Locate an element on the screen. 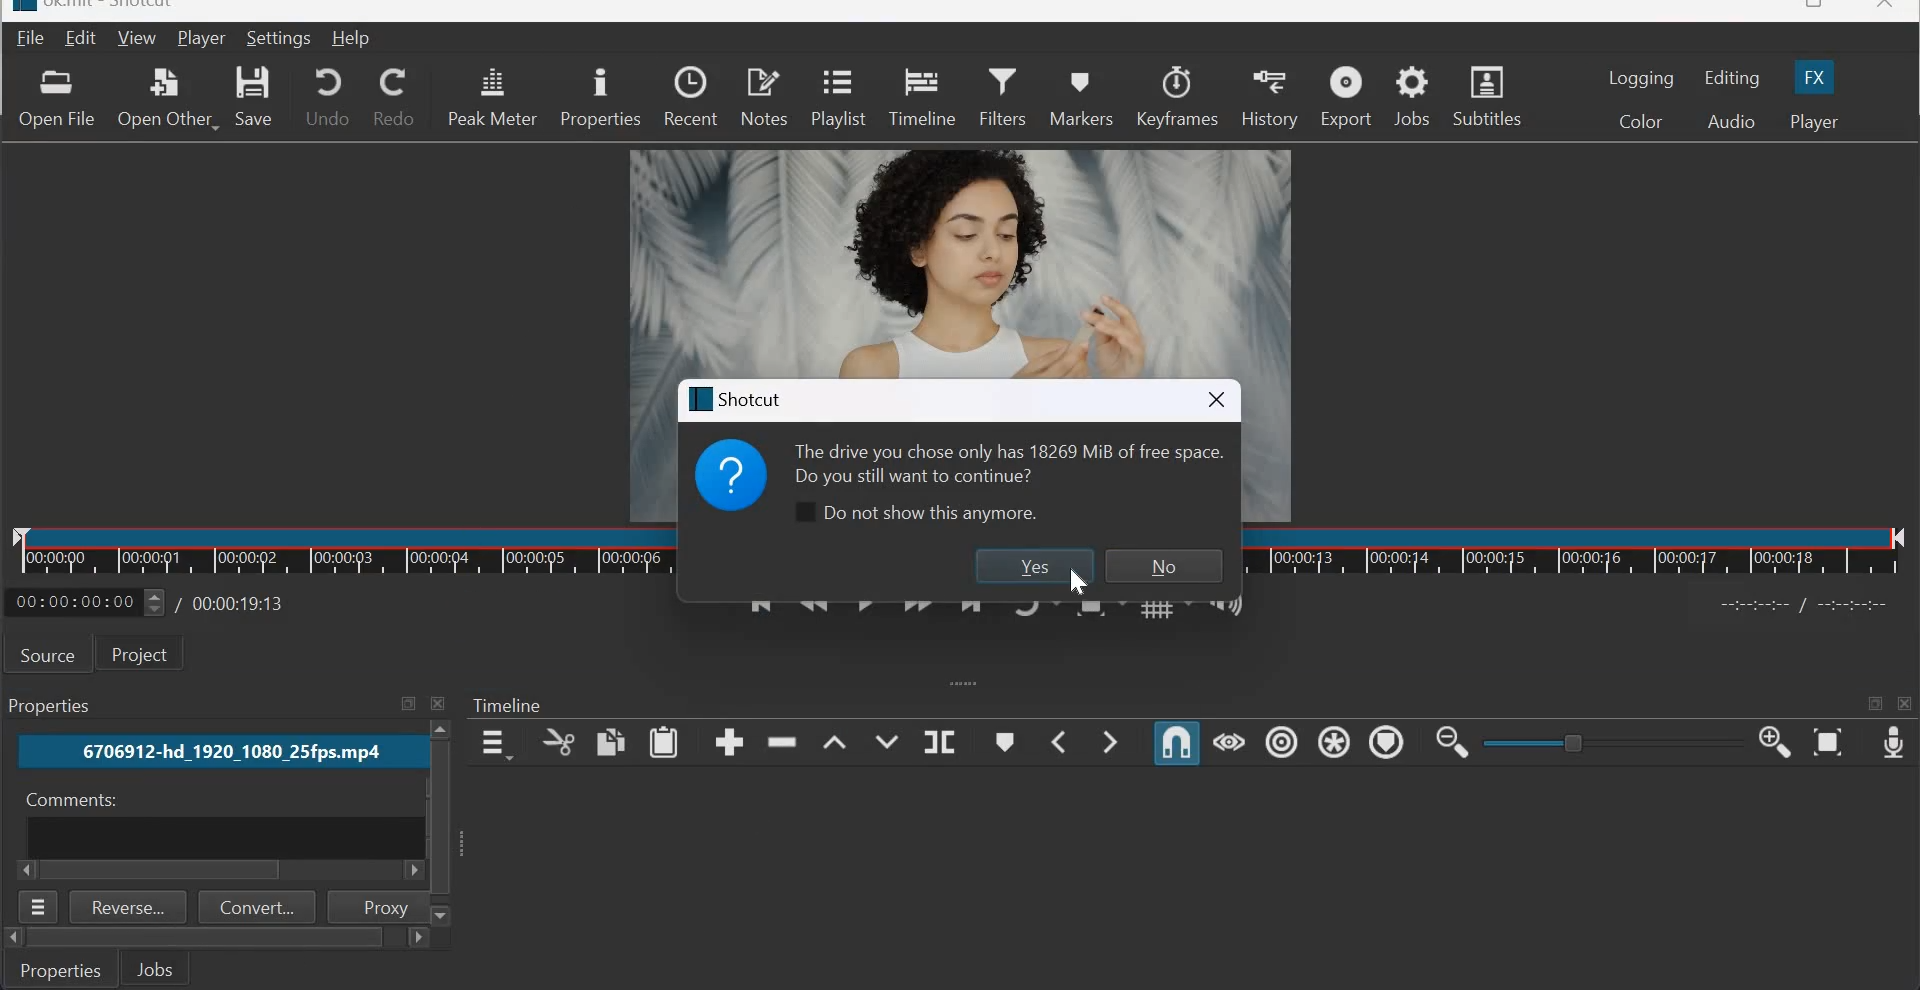  append is located at coordinates (729, 742).